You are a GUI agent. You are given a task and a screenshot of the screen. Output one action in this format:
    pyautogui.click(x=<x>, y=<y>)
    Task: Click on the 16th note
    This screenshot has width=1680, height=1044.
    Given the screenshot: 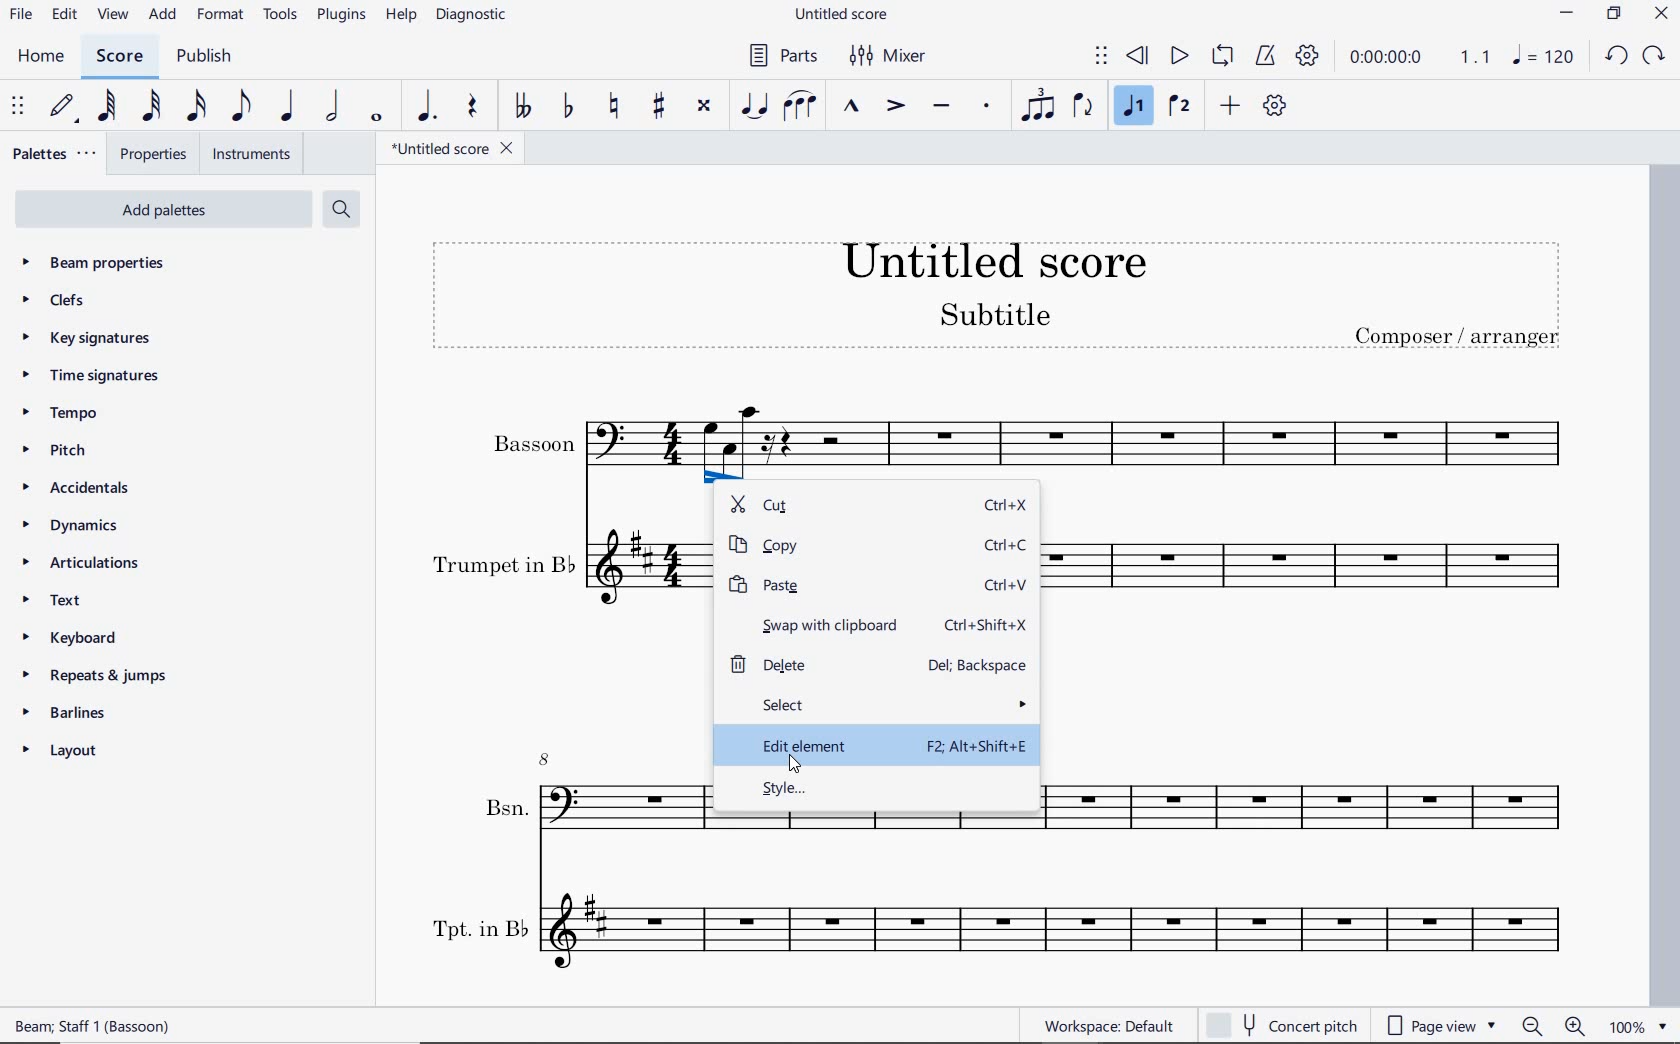 What is the action you would take?
    pyautogui.click(x=197, y=108)
    